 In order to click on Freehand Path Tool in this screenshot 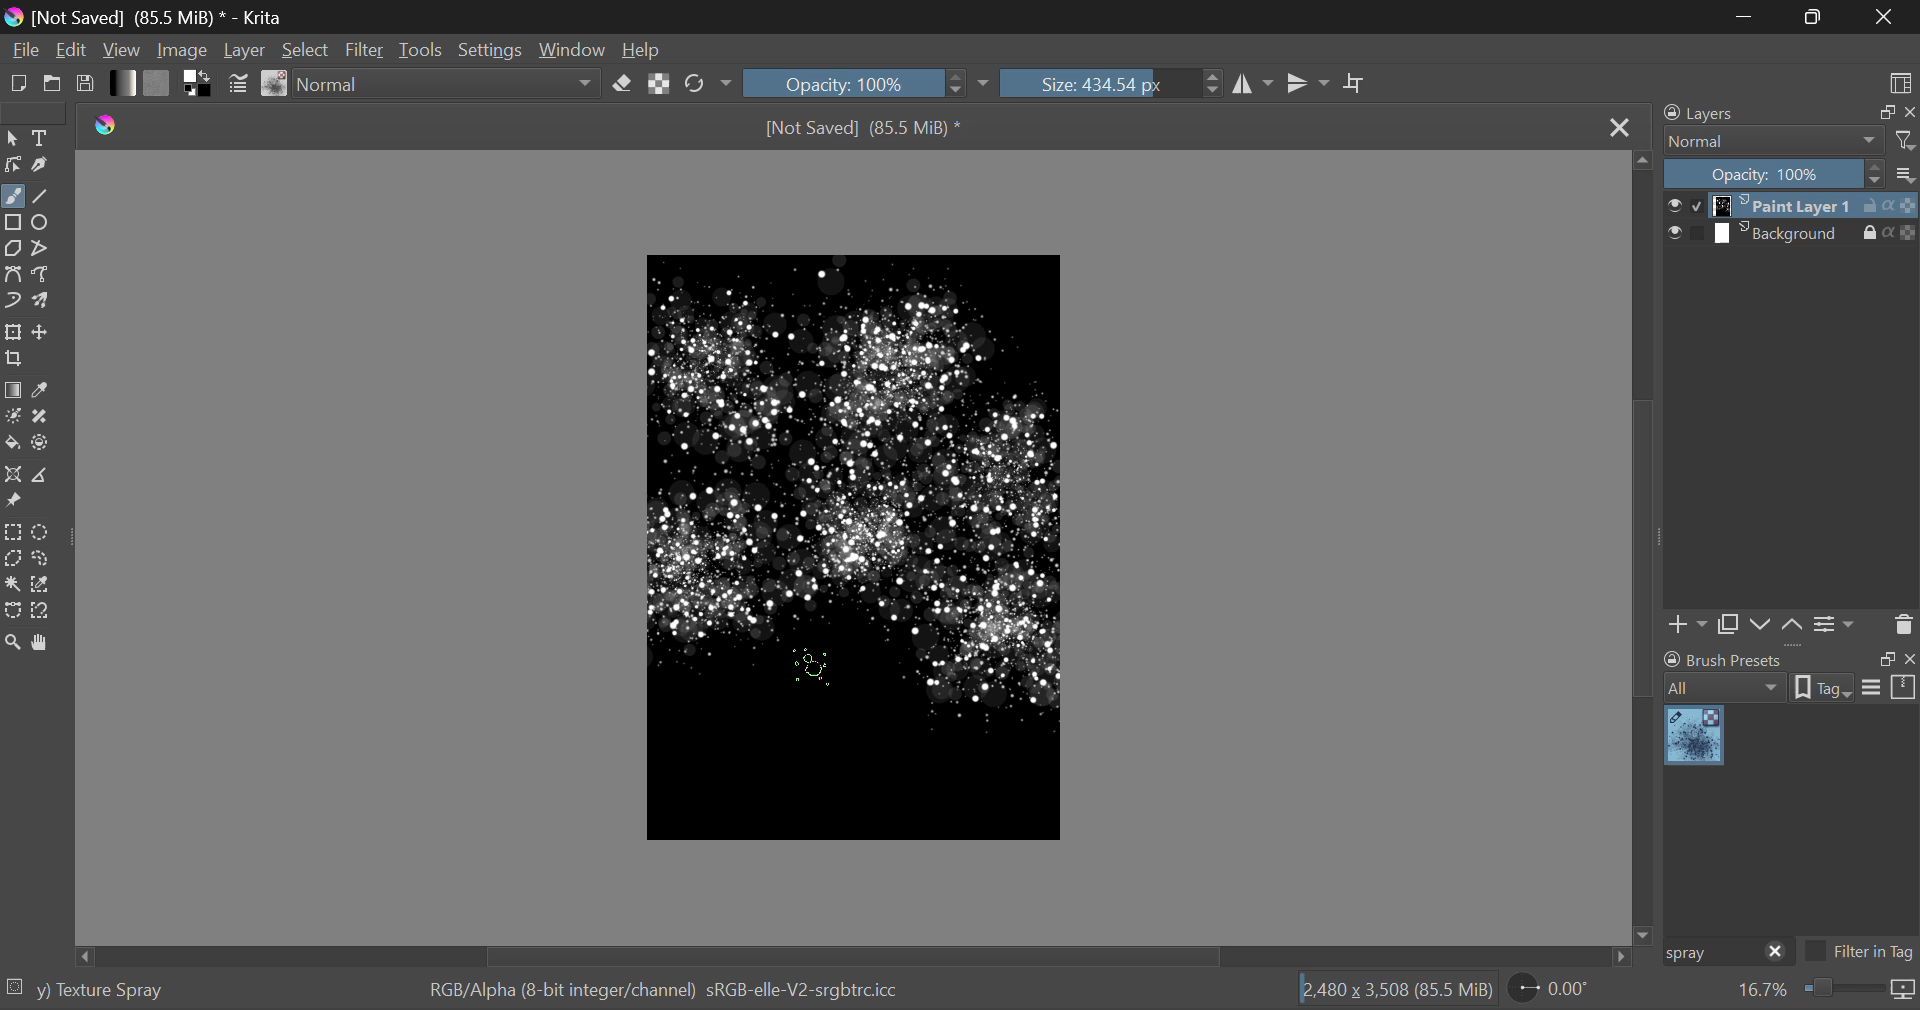, I will do `click(42, 274)`.